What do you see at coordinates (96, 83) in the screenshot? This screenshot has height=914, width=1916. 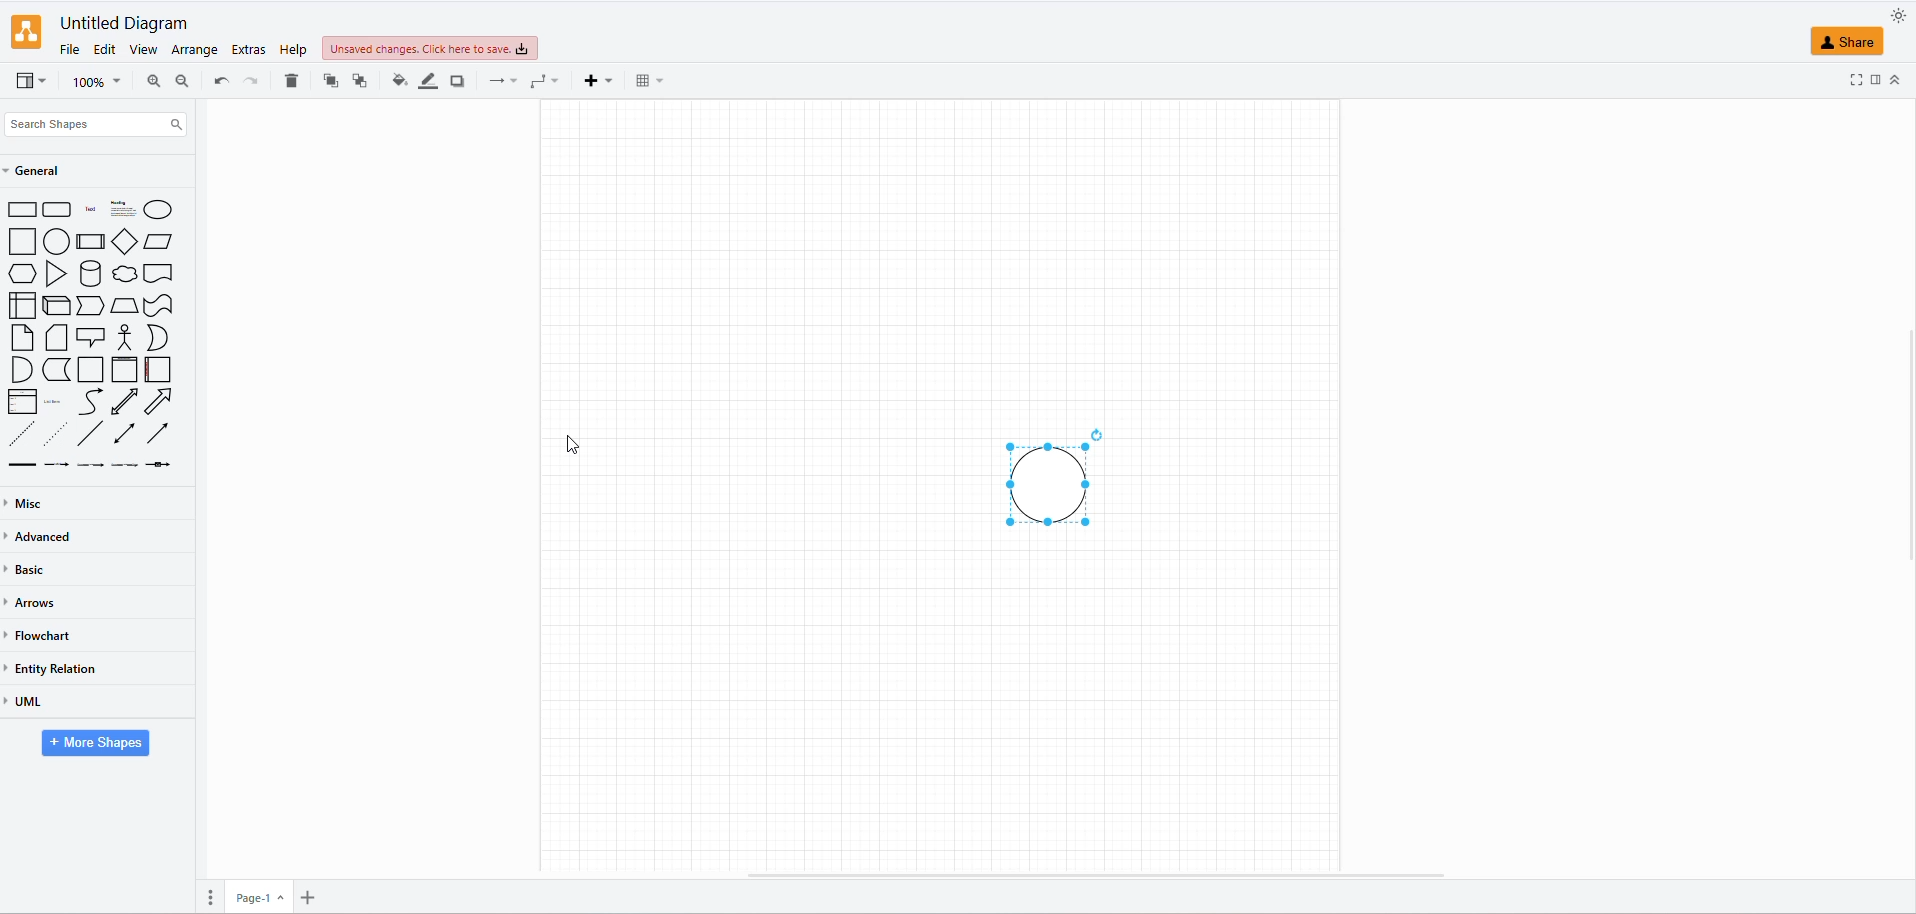 I see `ZOOM` at bounding box center [96, 83].